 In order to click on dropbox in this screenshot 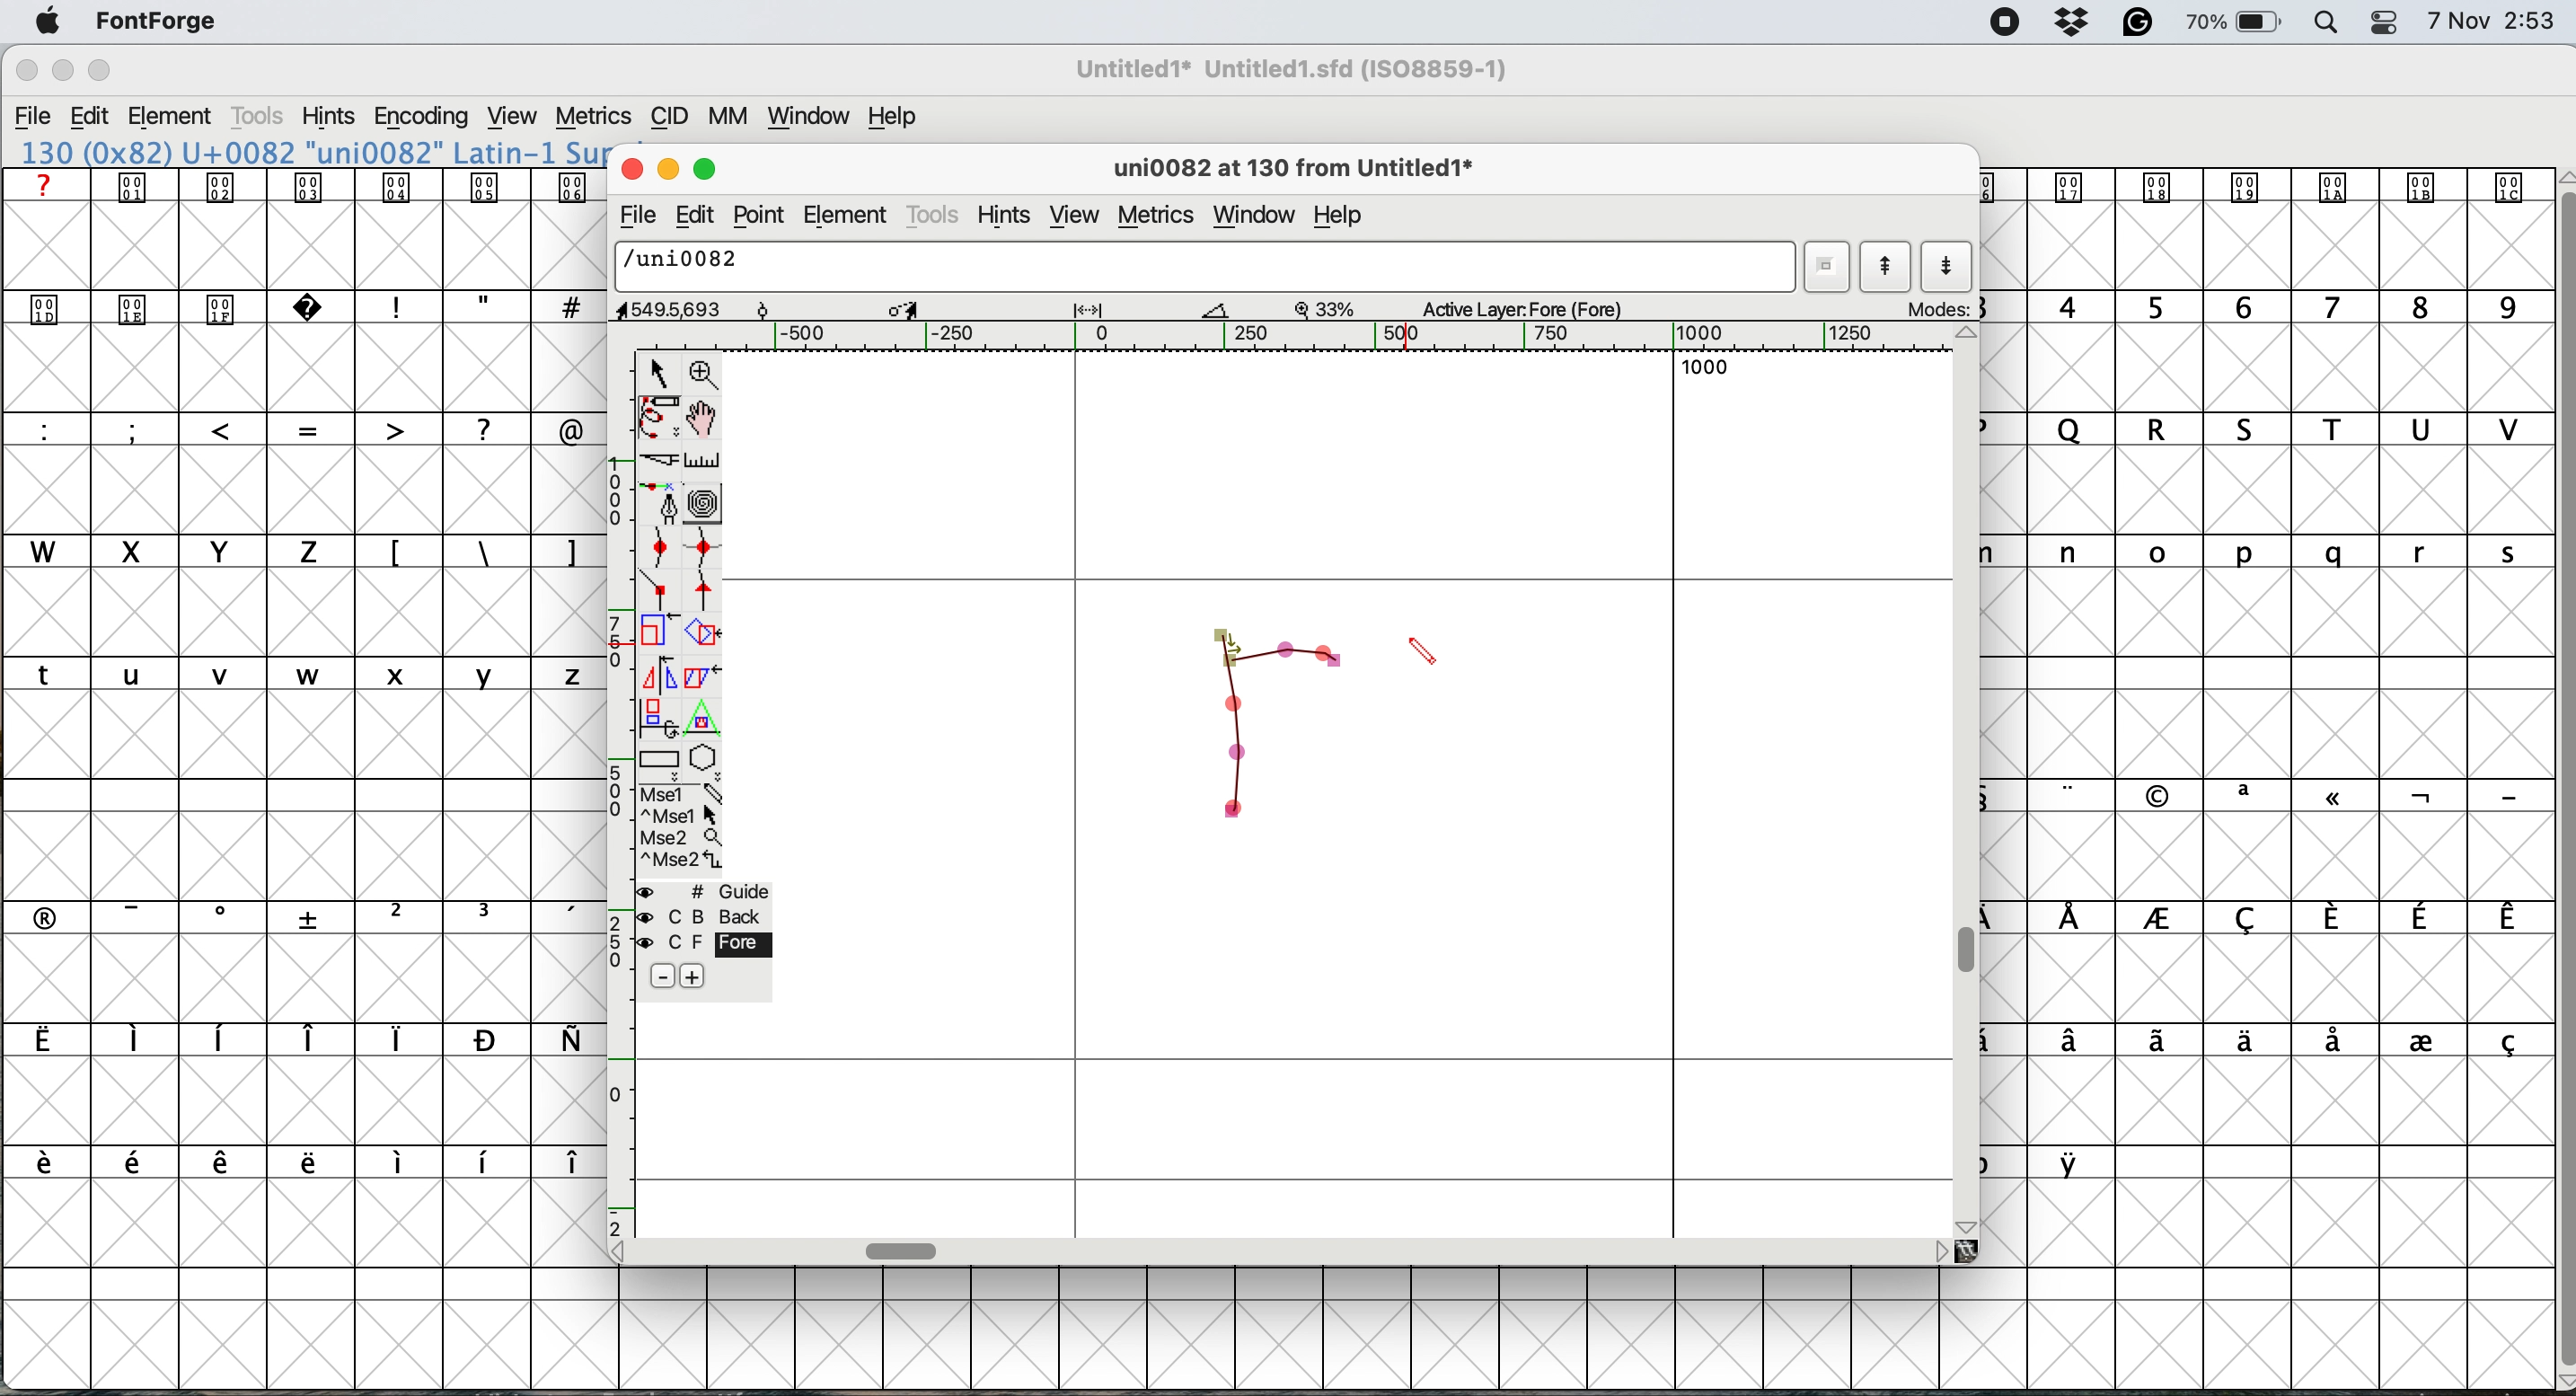, I will do `click(2076, 23)`.